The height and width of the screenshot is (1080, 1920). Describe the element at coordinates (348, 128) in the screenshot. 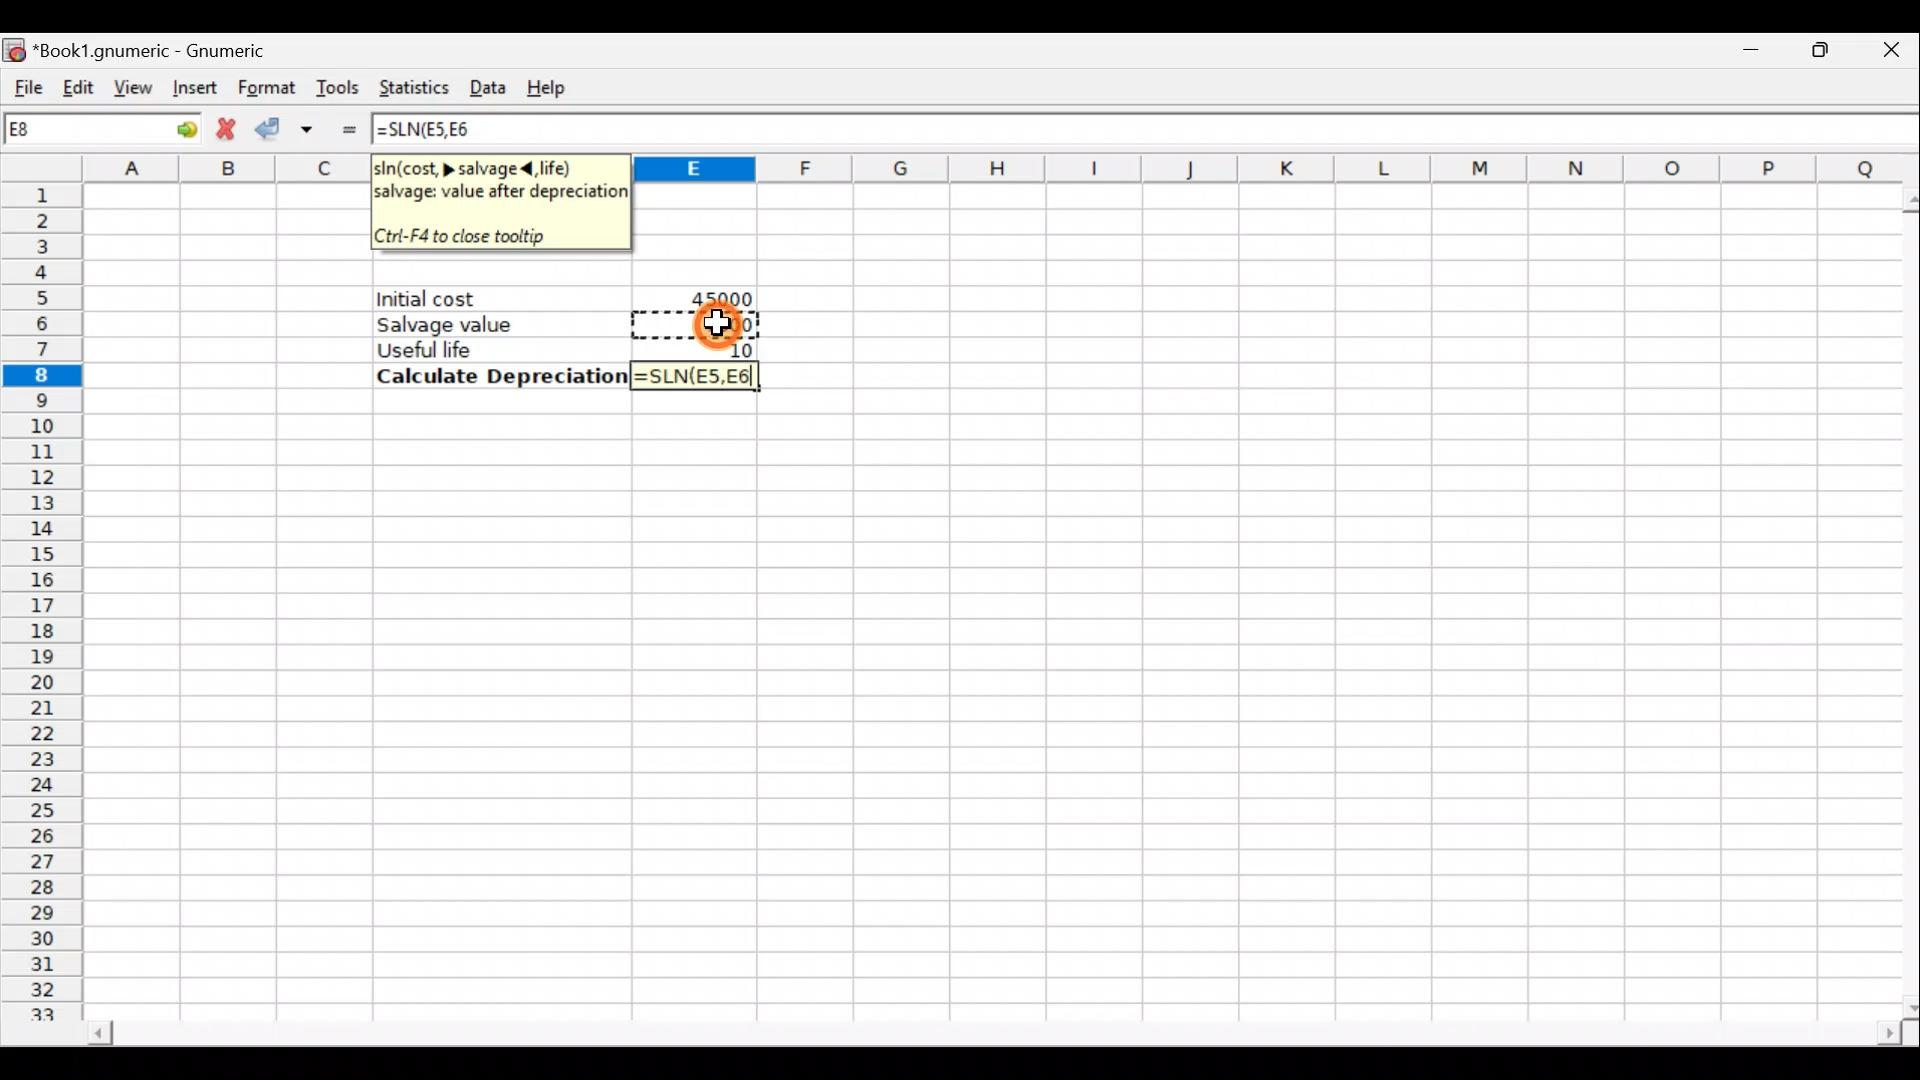

I see `Enter formula` at that location.